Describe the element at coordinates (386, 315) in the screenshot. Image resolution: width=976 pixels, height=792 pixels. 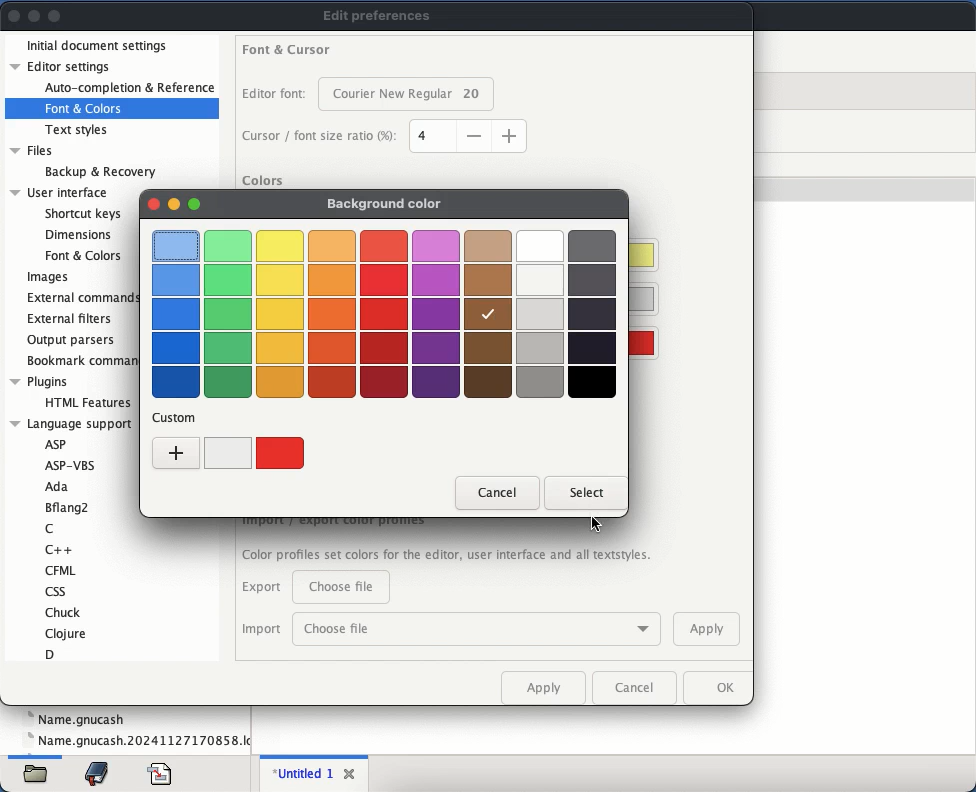
I see `colors` at that location.